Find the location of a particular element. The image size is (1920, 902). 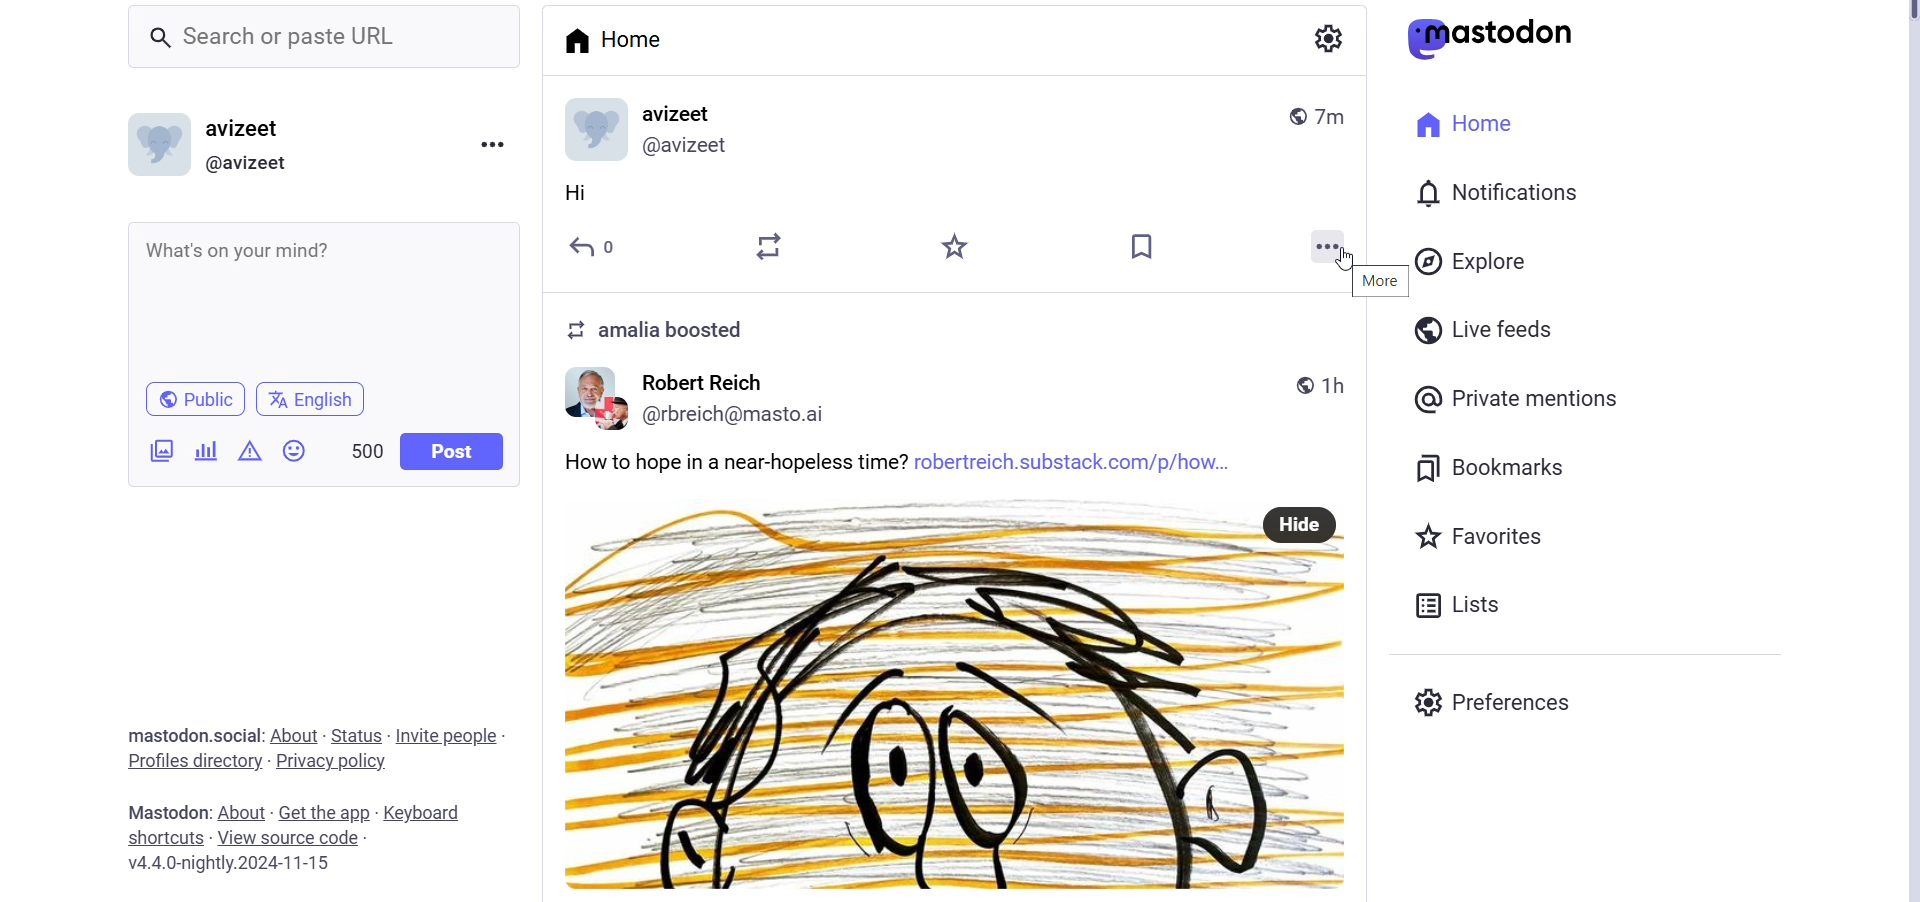

Add Poll is located at coordinates (202, 448).